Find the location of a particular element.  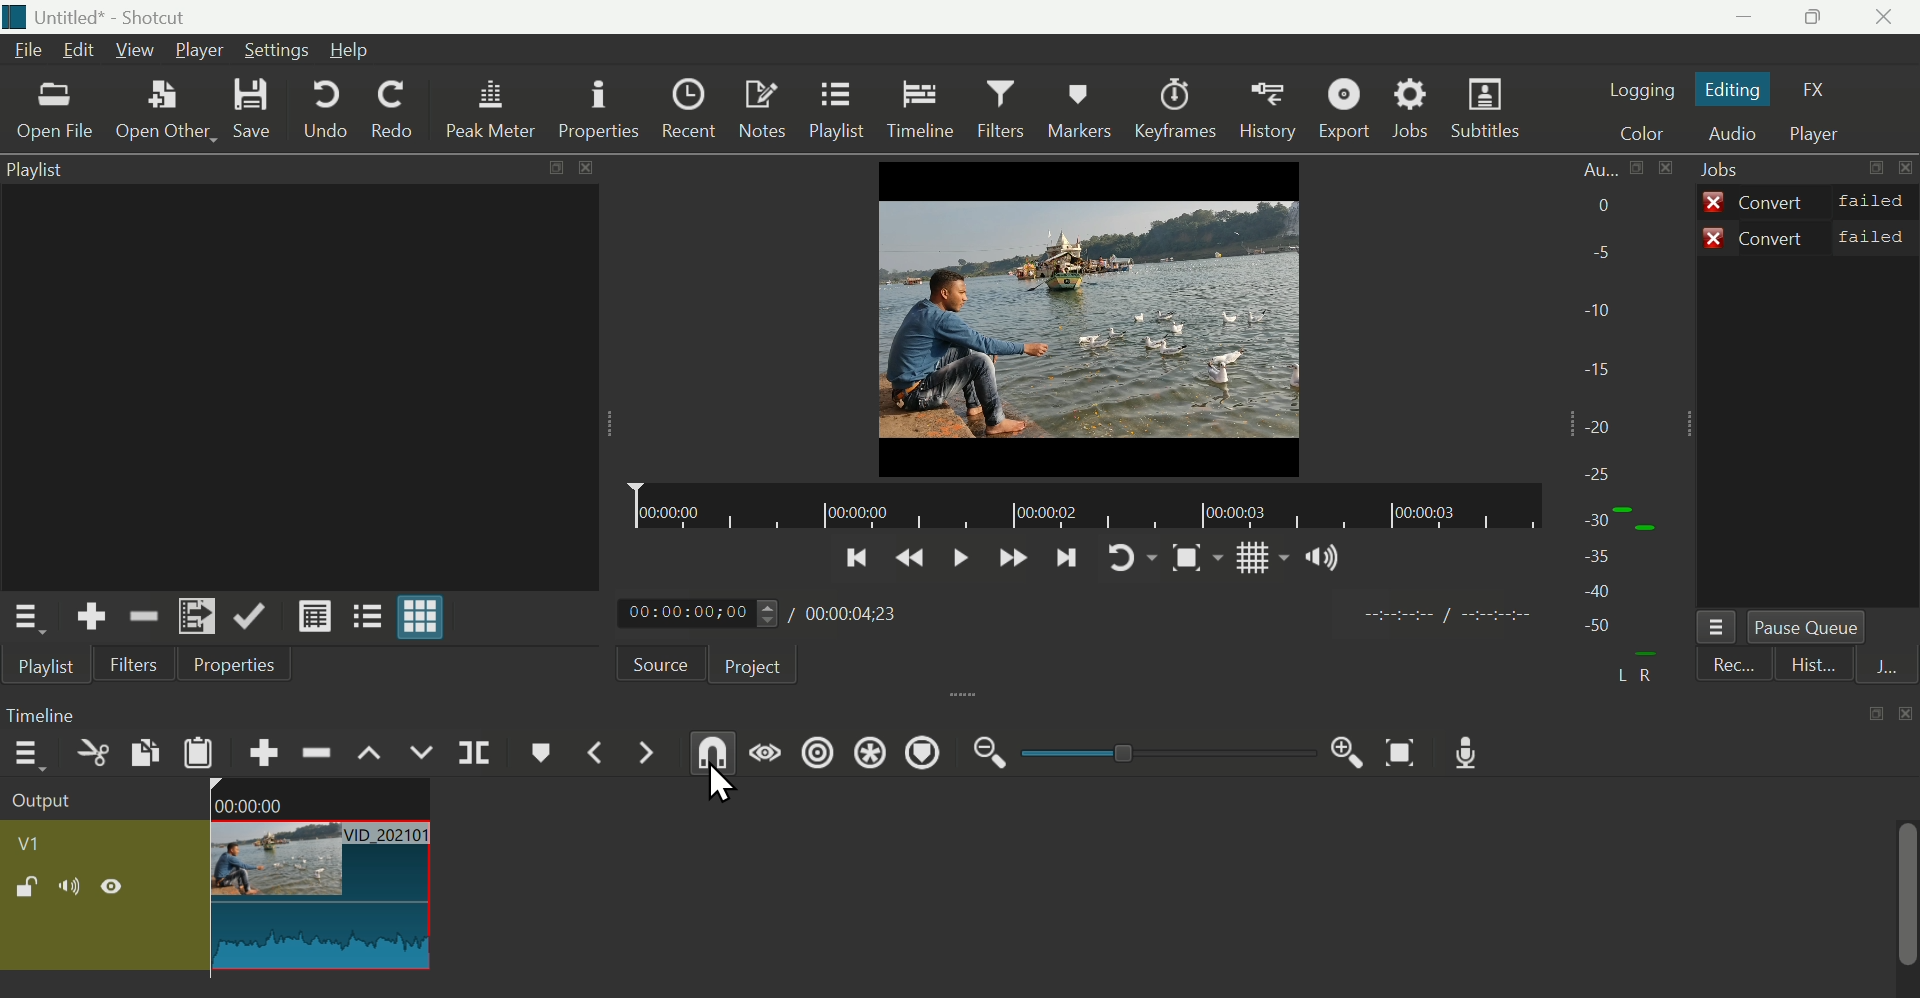

close is located at coordinates (1904, 714).